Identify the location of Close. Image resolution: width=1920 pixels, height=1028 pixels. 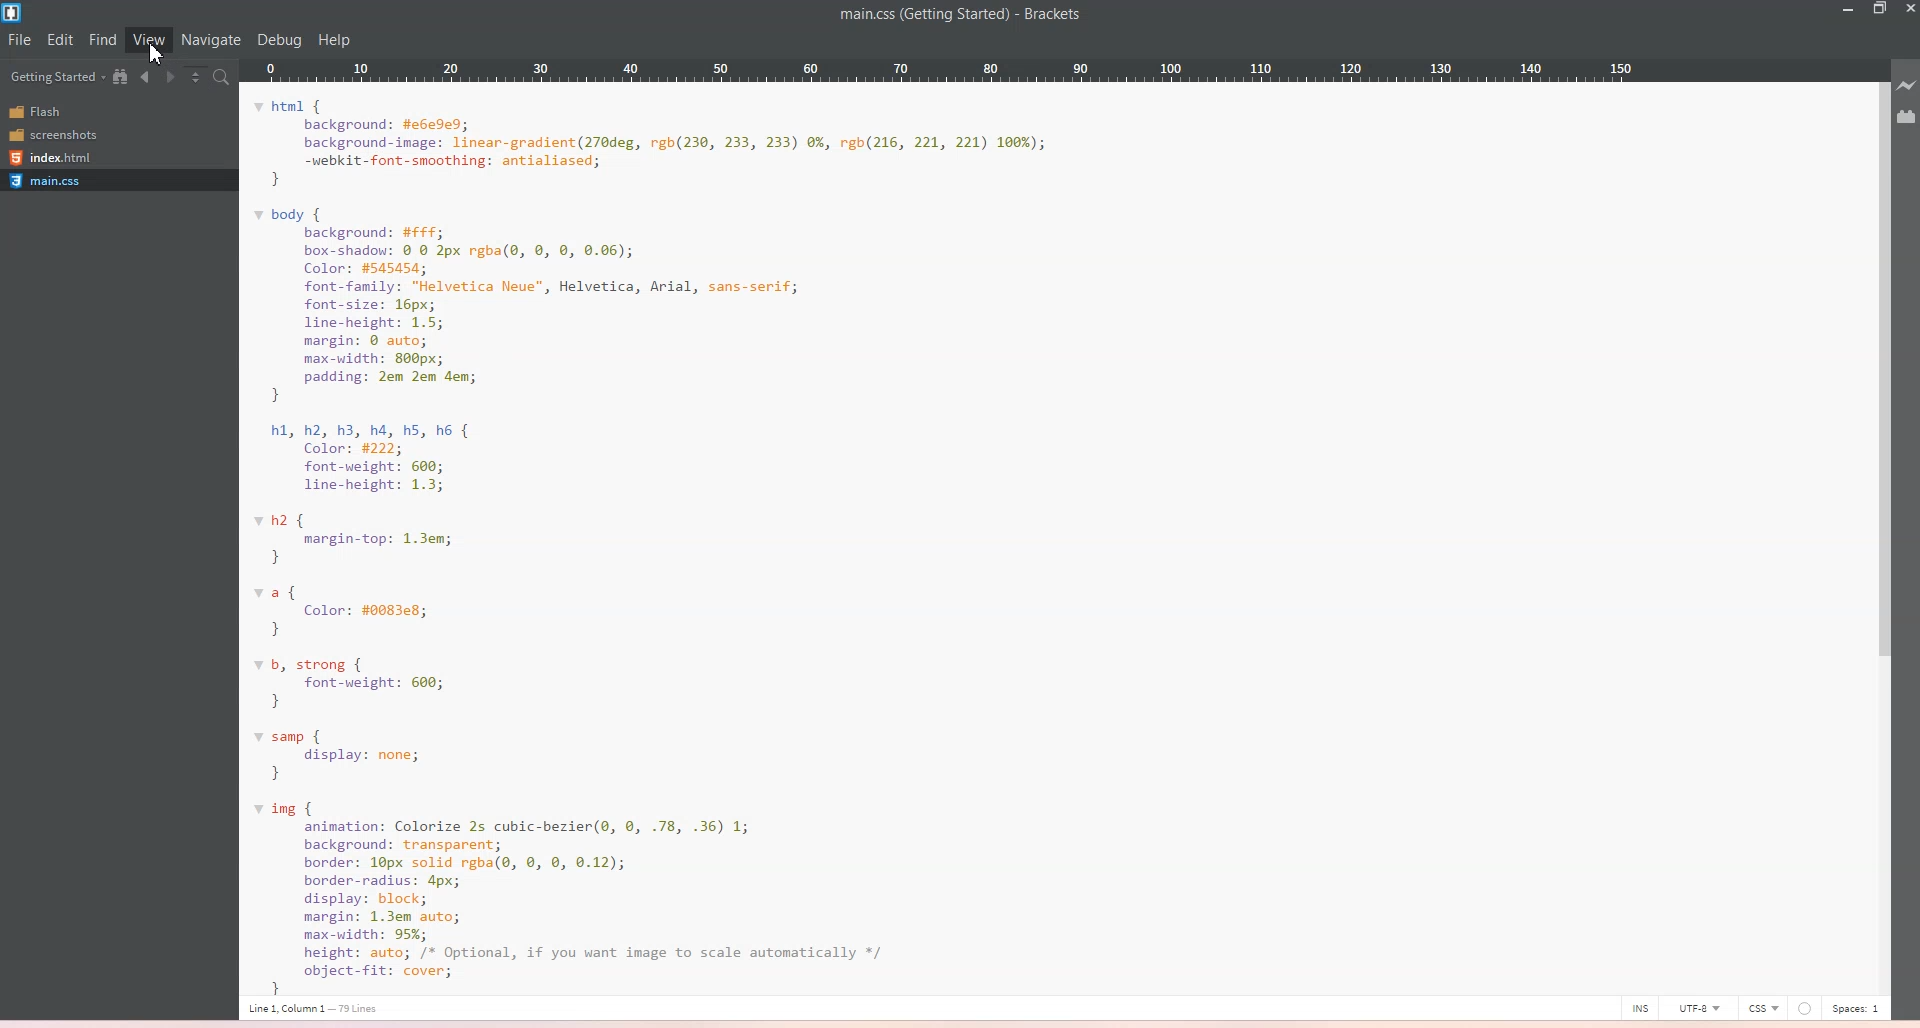
(1908, 10).